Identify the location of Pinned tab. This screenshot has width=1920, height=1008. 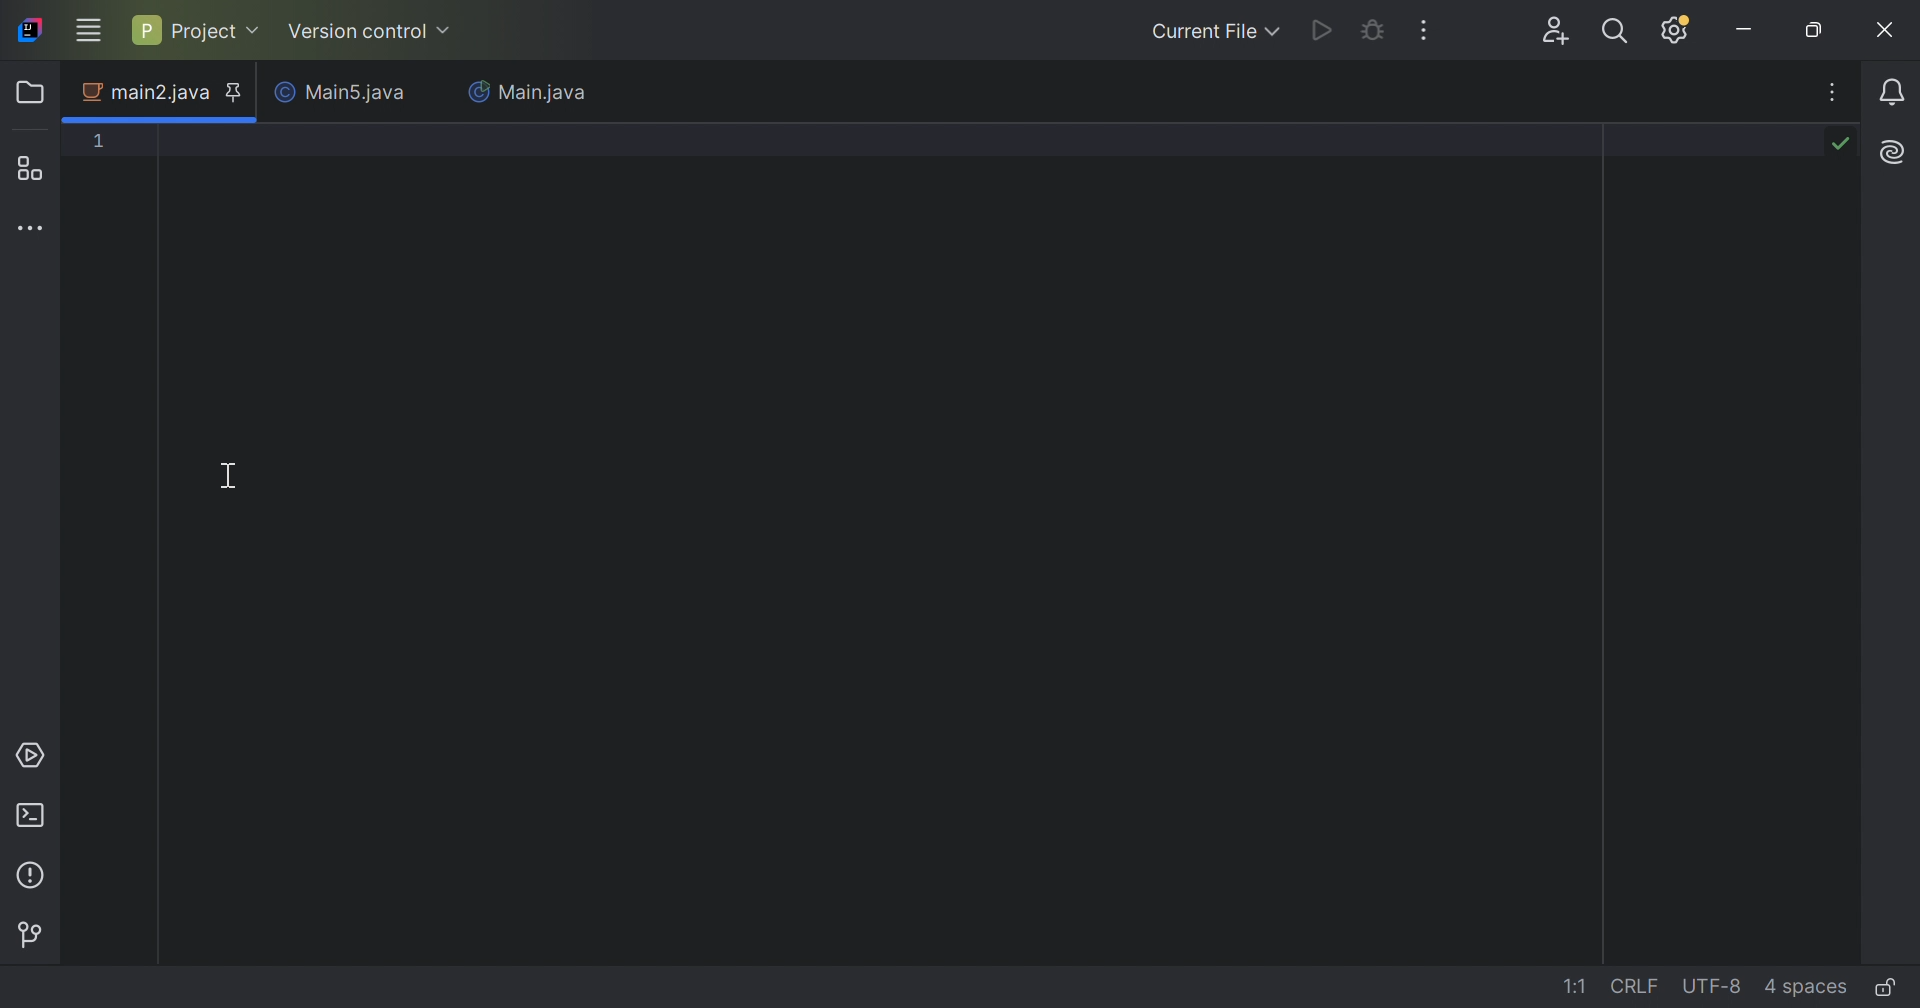
(233, 92).